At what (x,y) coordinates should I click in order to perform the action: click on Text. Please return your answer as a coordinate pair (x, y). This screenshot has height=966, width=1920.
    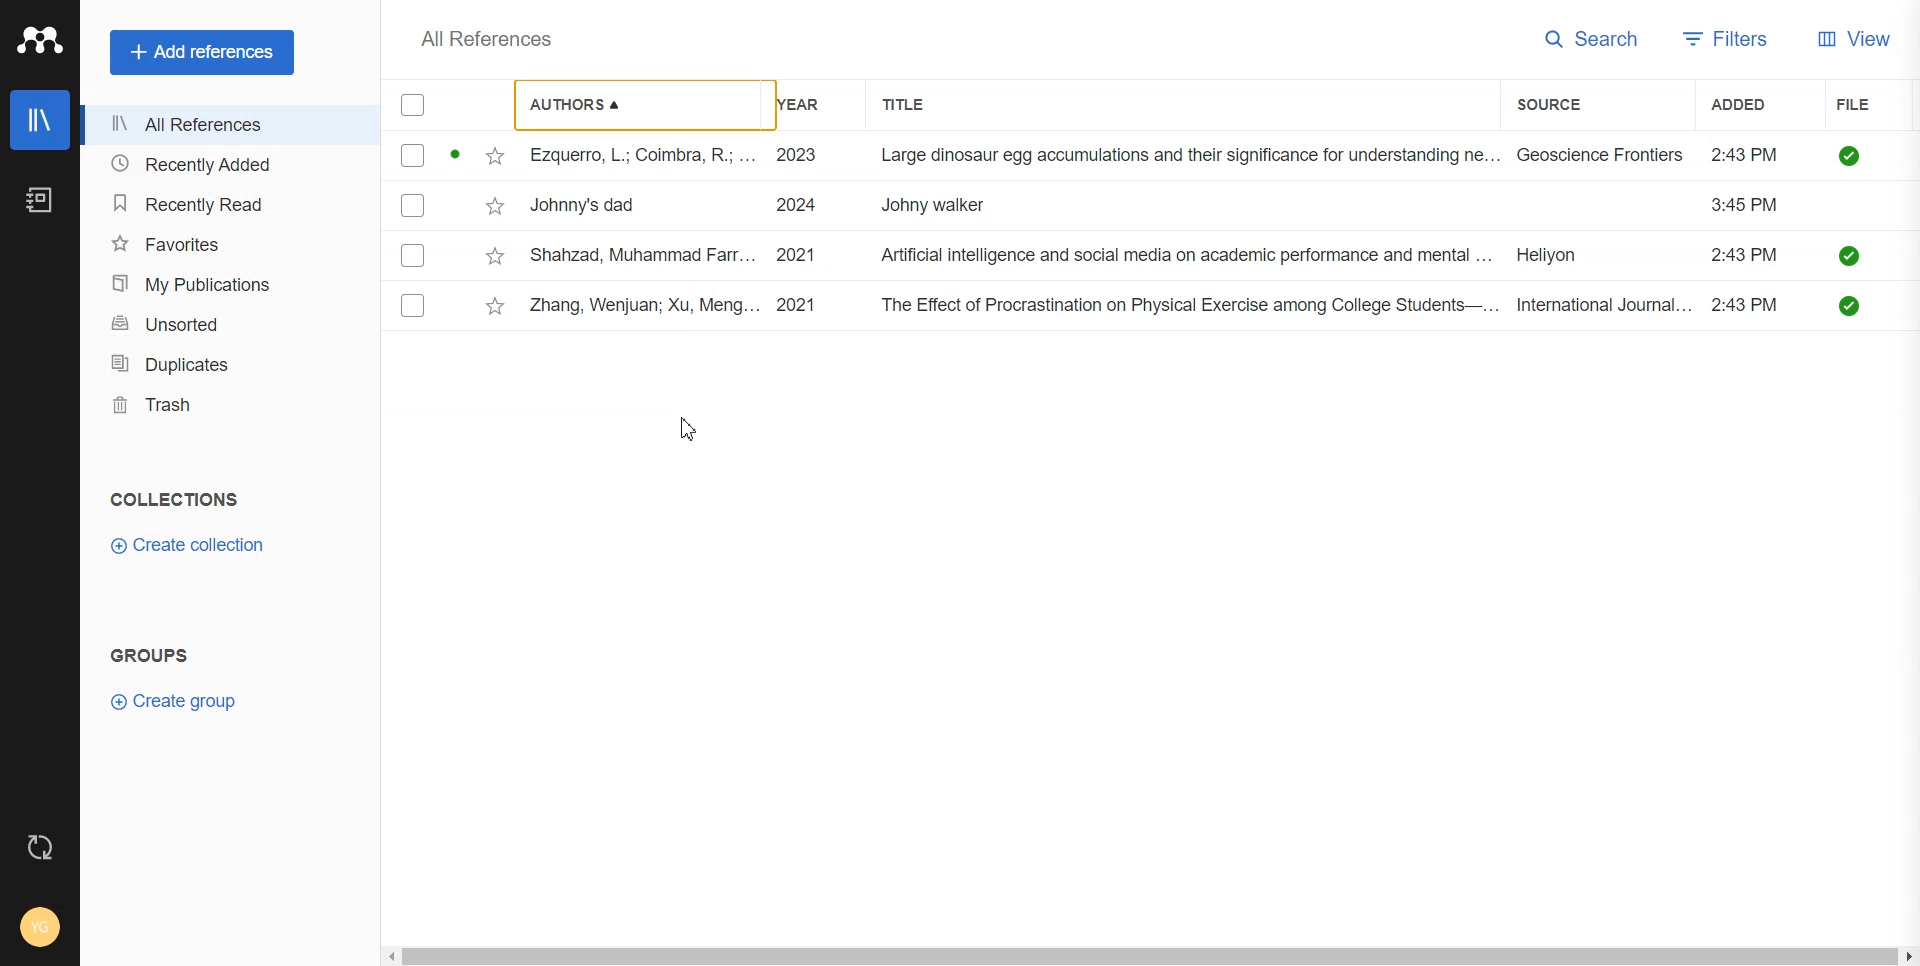
    Looking at the image, I should click on (176, 499).